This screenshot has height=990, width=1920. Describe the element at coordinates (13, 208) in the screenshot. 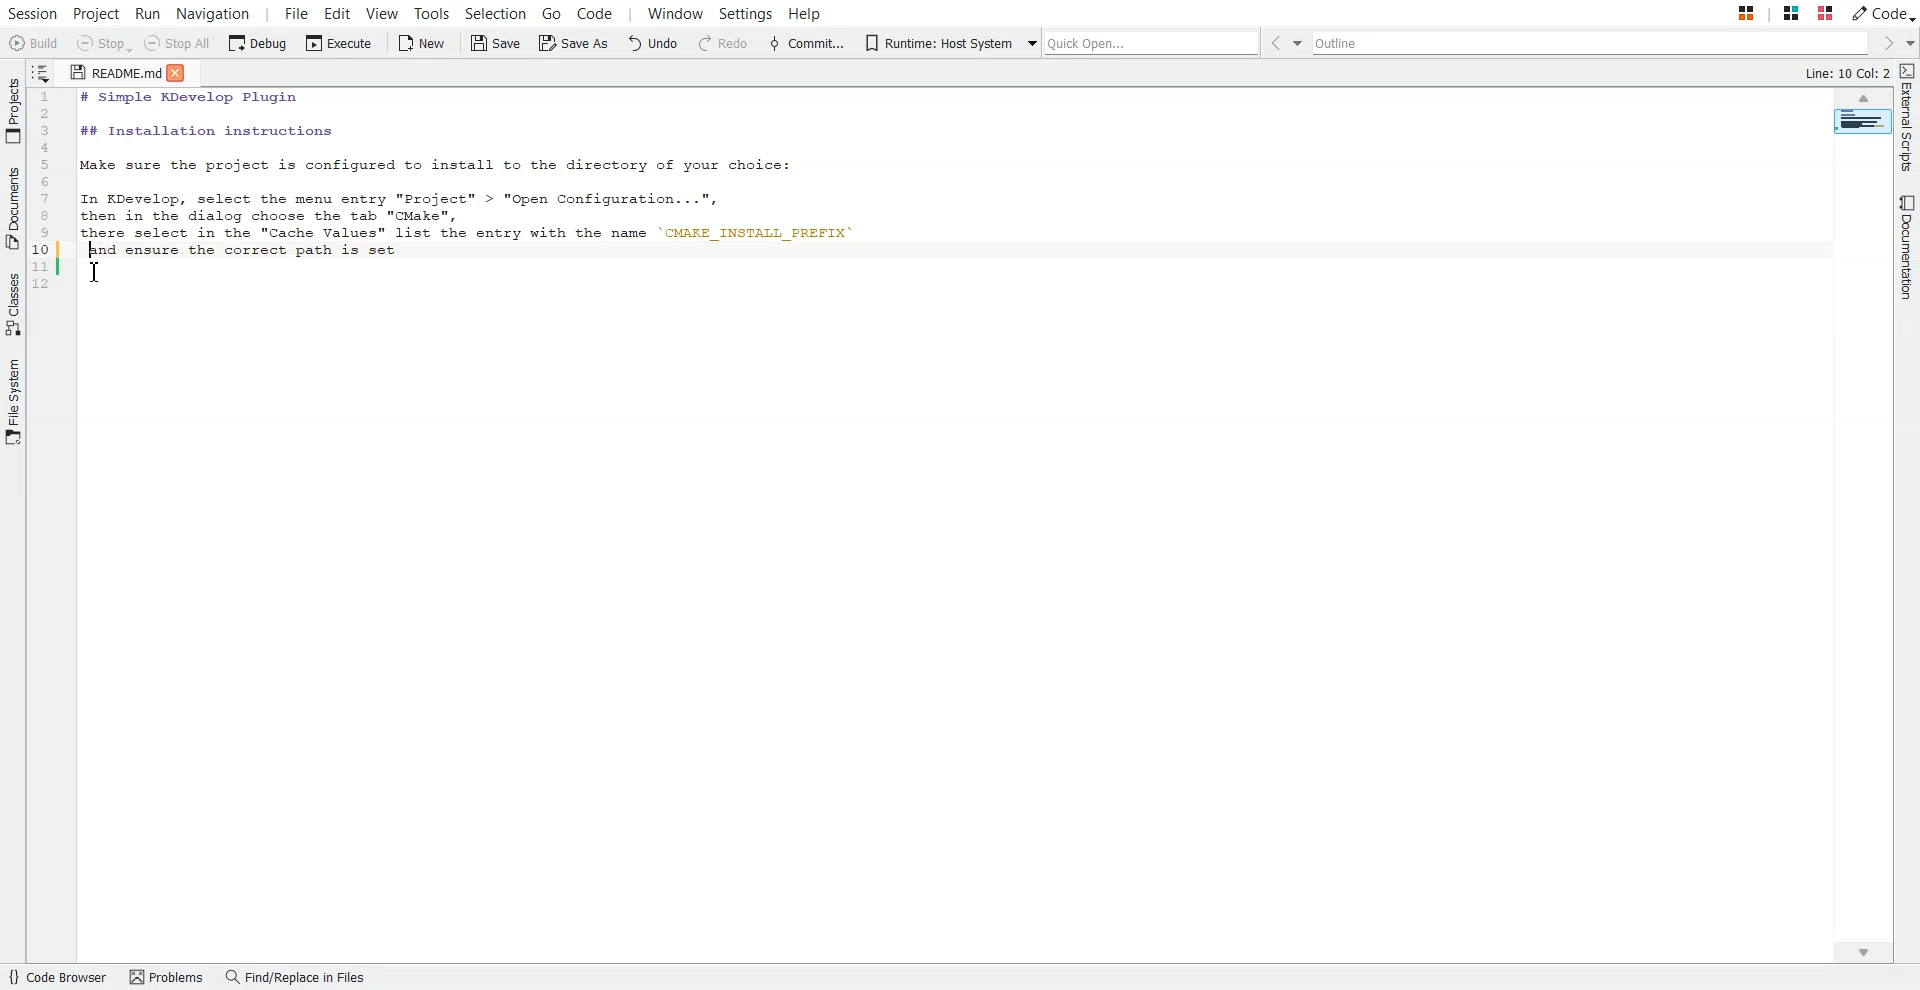

I see `Documents` at that location.